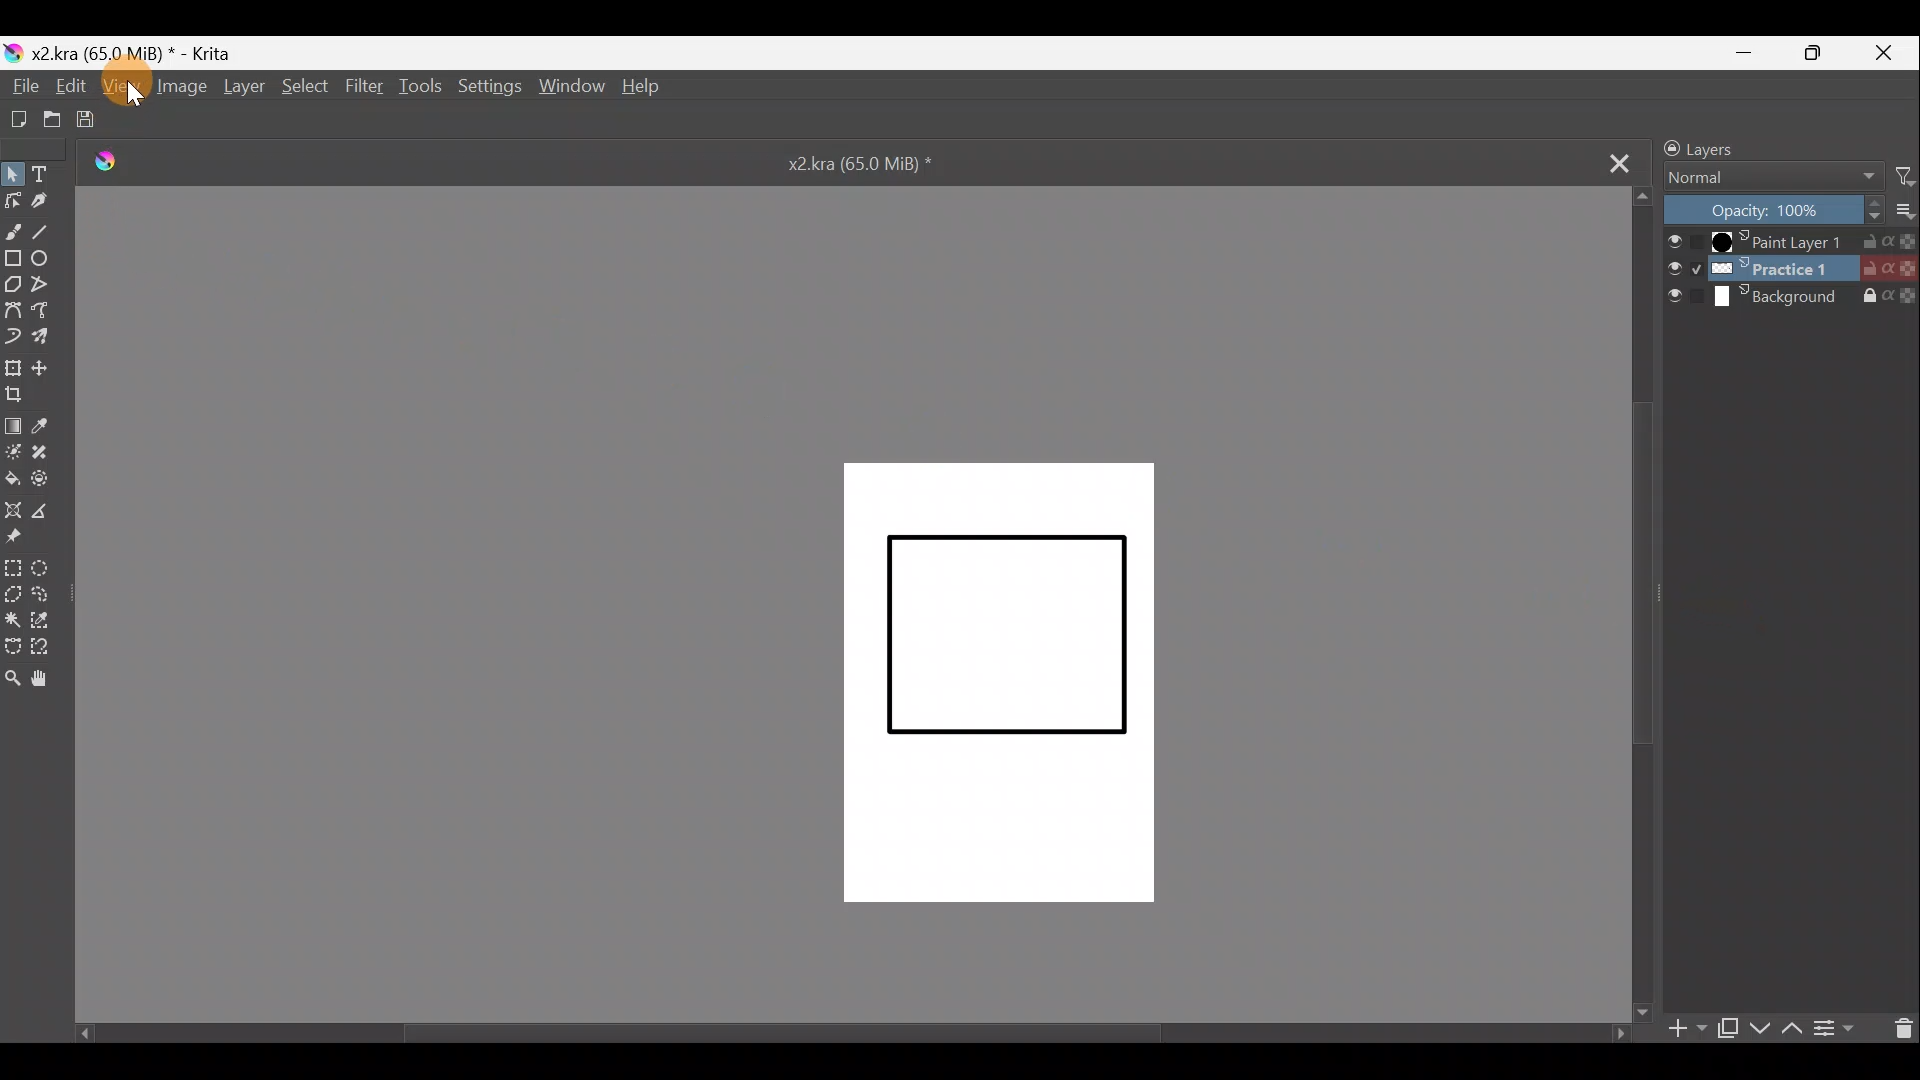 Image resolution: width=1920 pixels, height=1080 pixels. Describe the element at coordinates (1775, 180) in the screenshot. I see `Blending mode` at that location.